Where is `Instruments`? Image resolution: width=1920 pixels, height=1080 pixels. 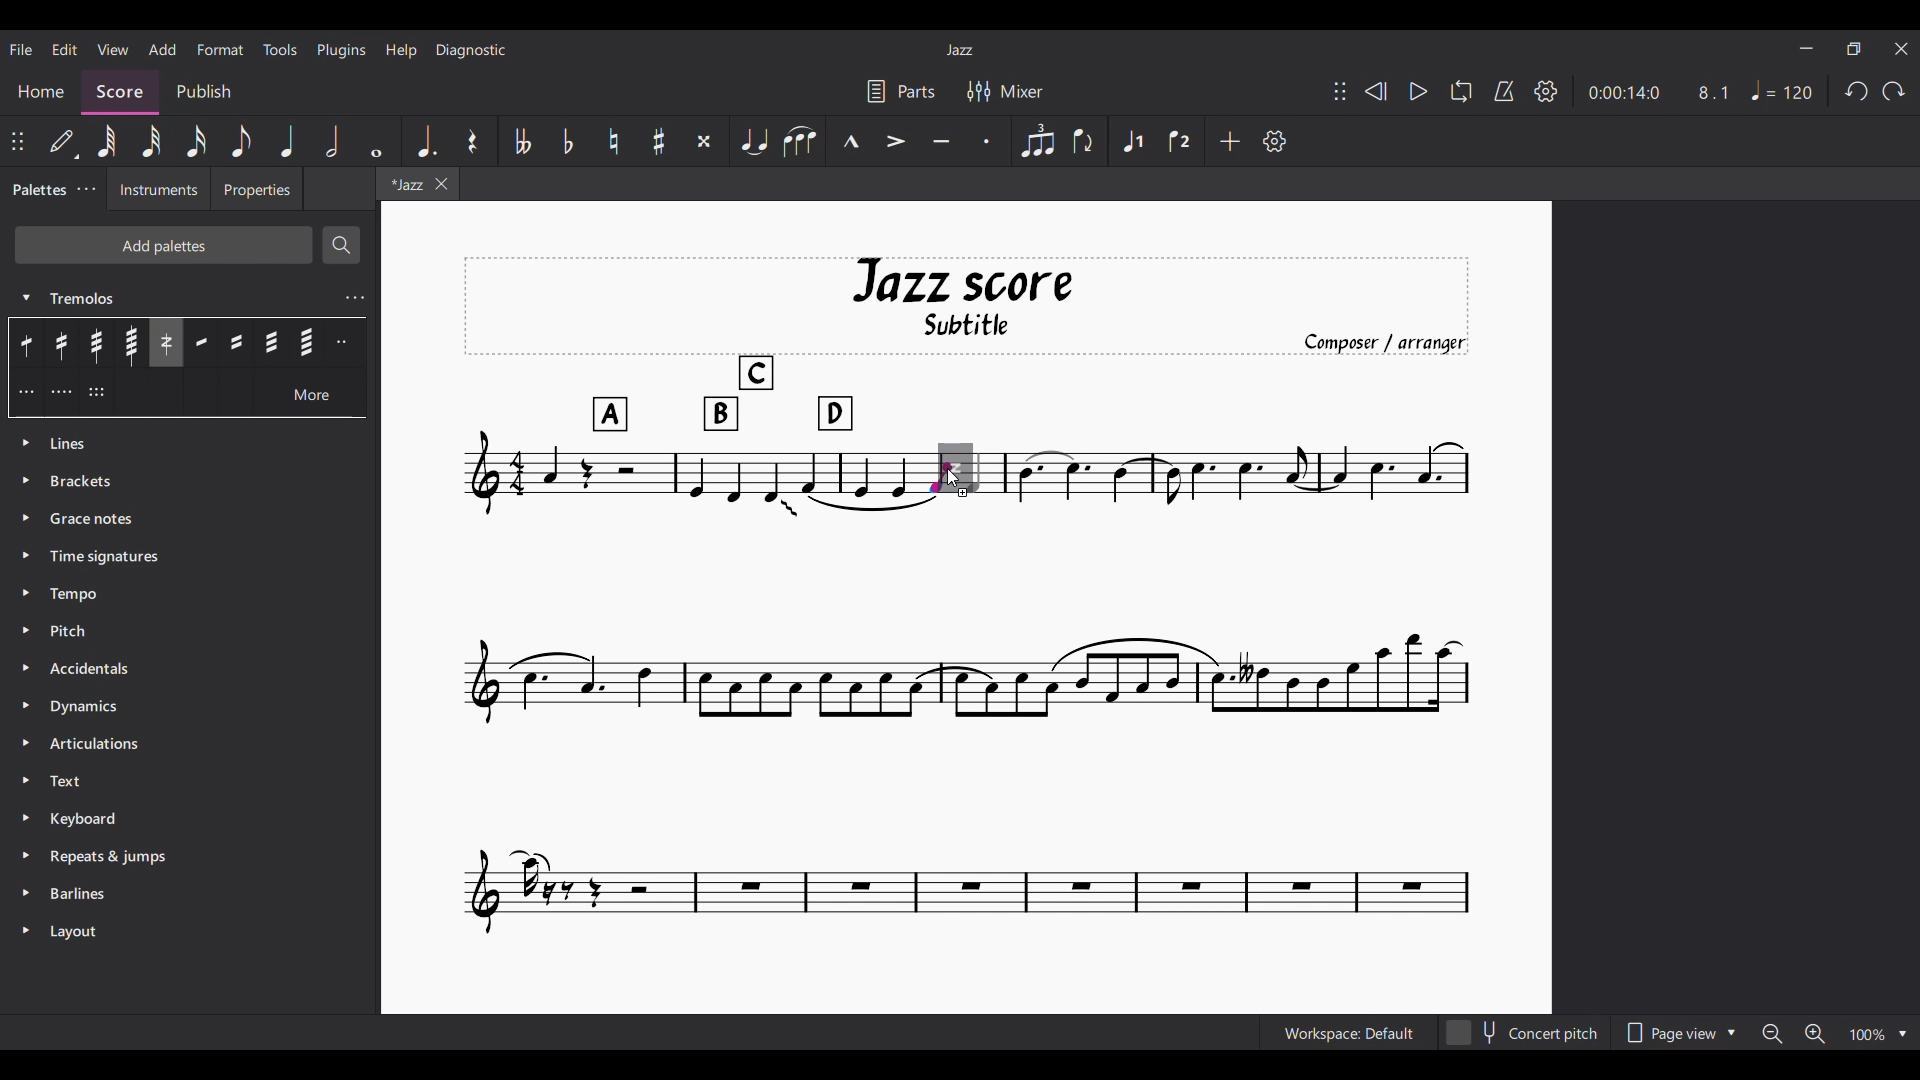 Instruments is located at coordinates (159, 188).